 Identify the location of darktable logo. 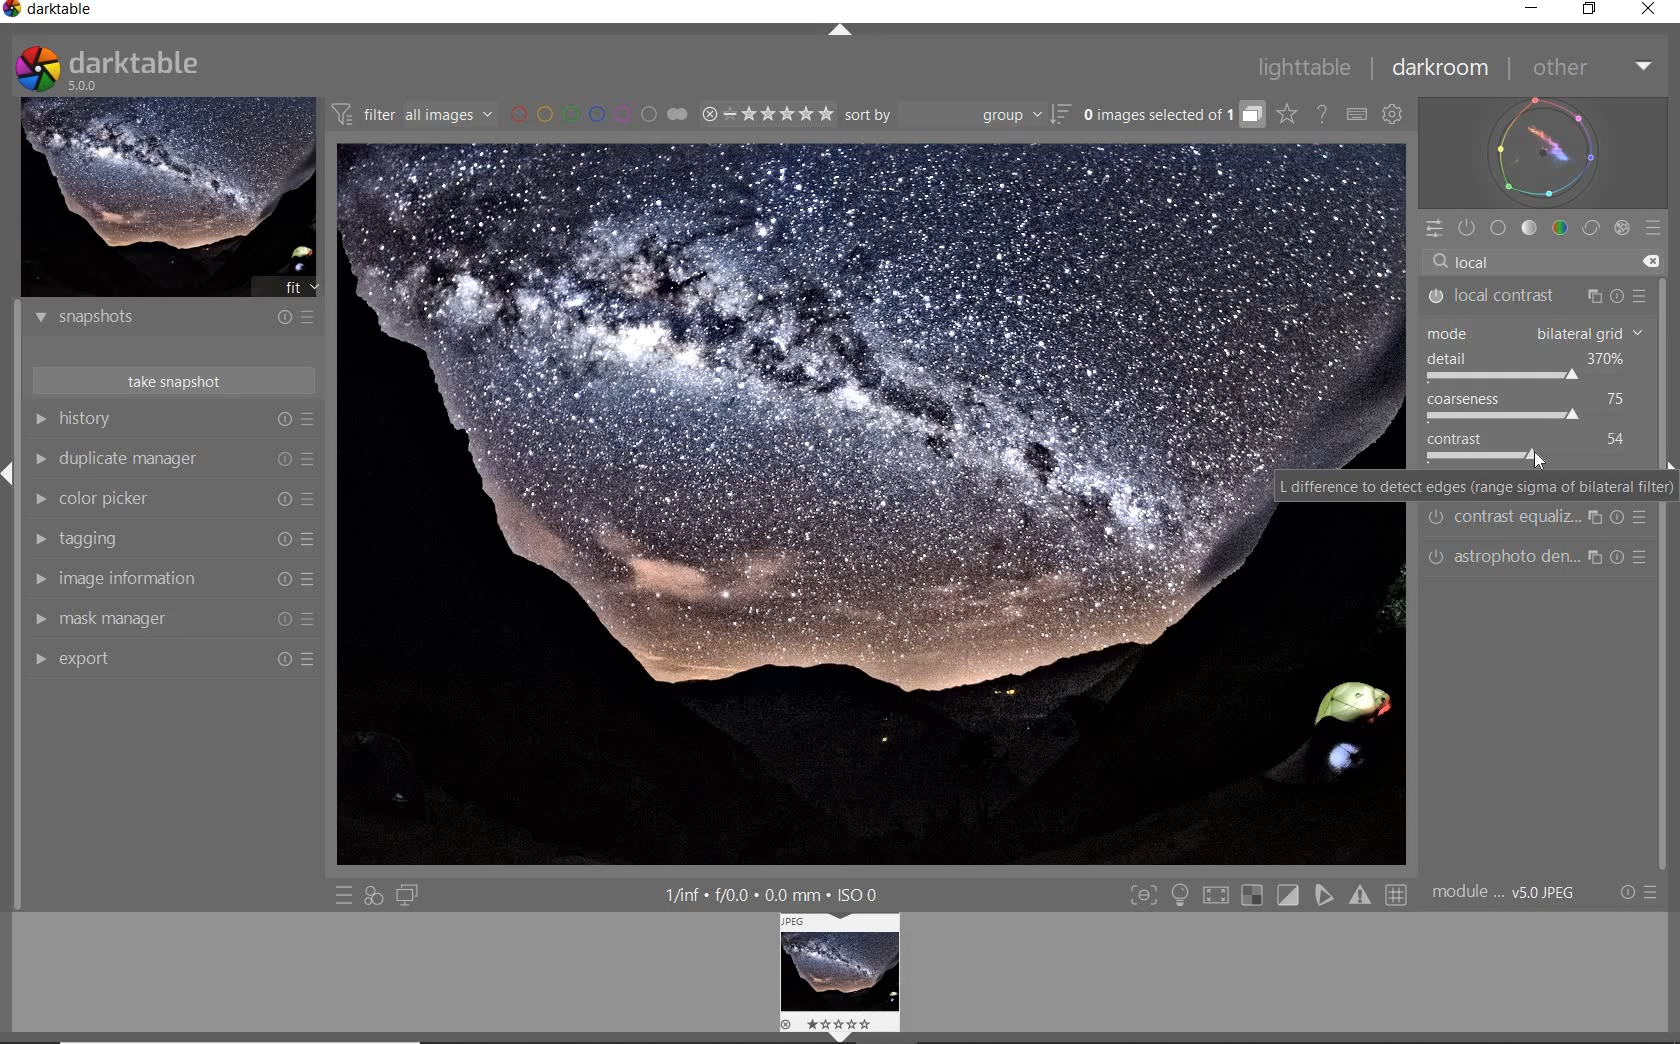
(12, 10).